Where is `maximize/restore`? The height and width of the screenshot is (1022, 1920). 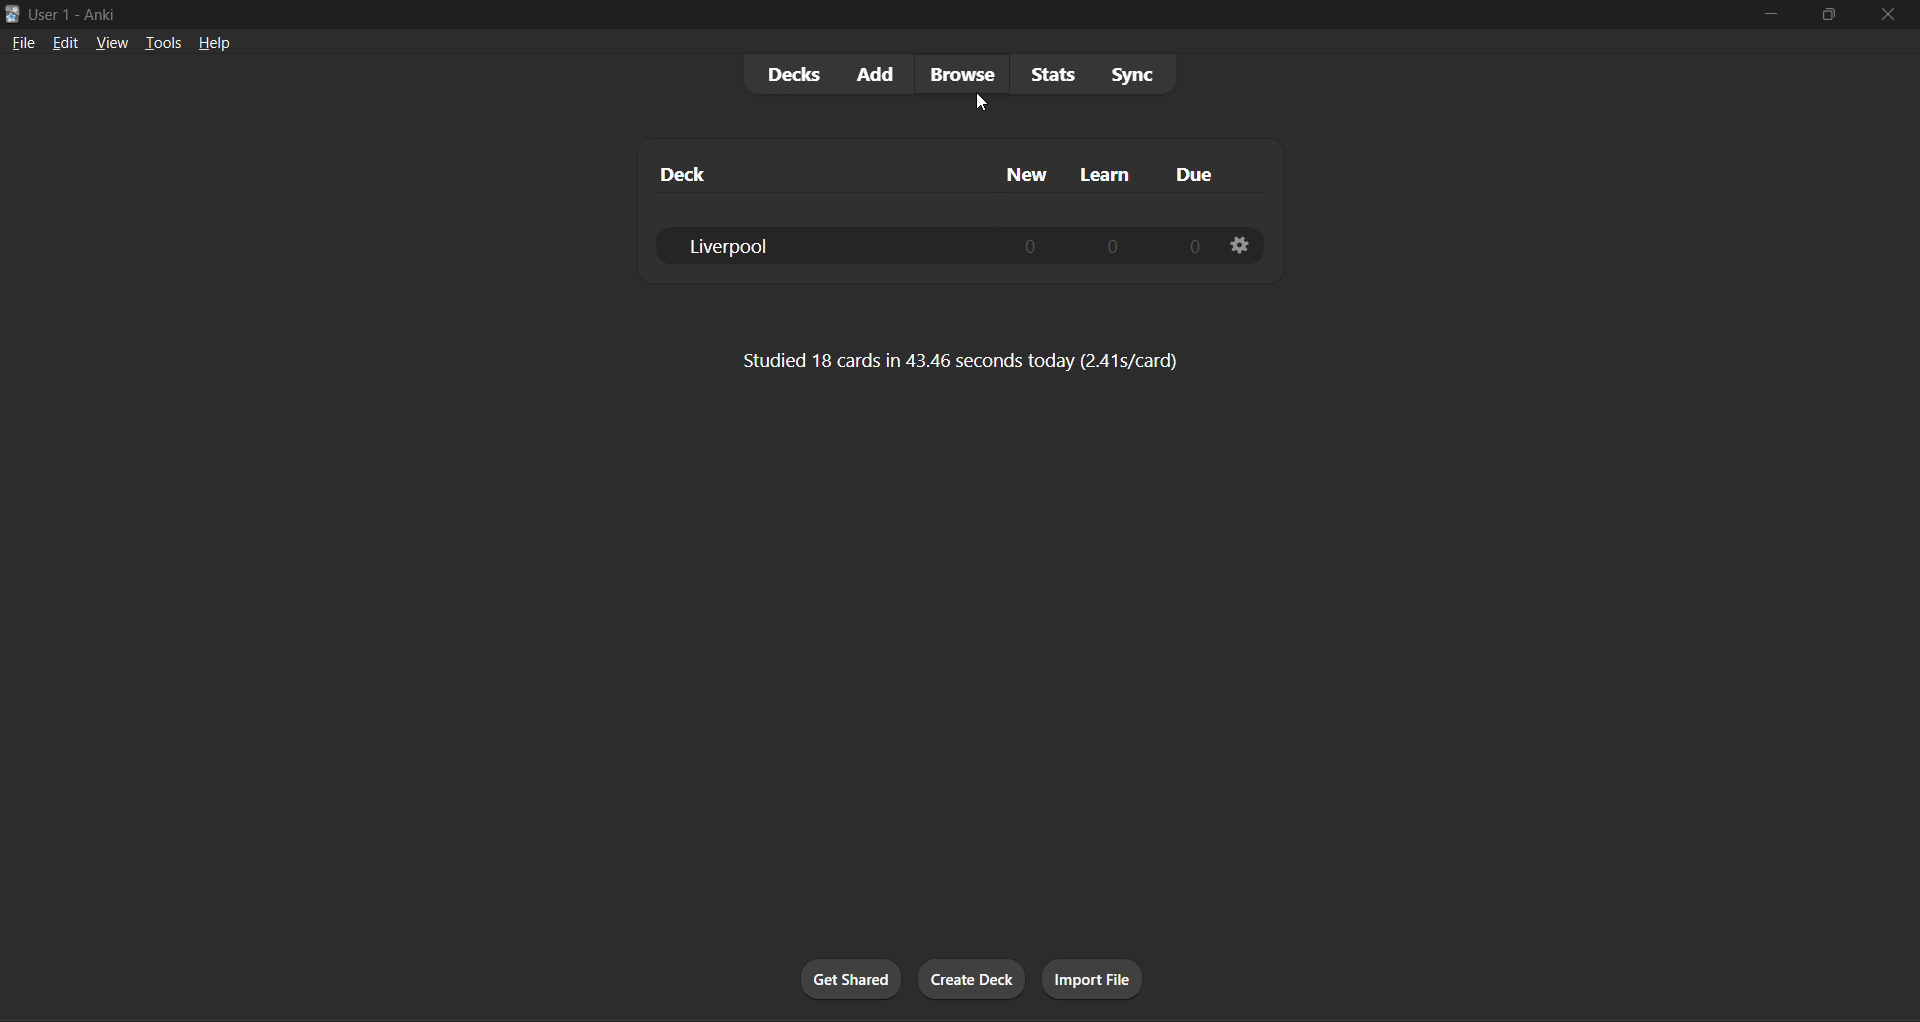
maximize/restore is located at coordinates (1826, 13).